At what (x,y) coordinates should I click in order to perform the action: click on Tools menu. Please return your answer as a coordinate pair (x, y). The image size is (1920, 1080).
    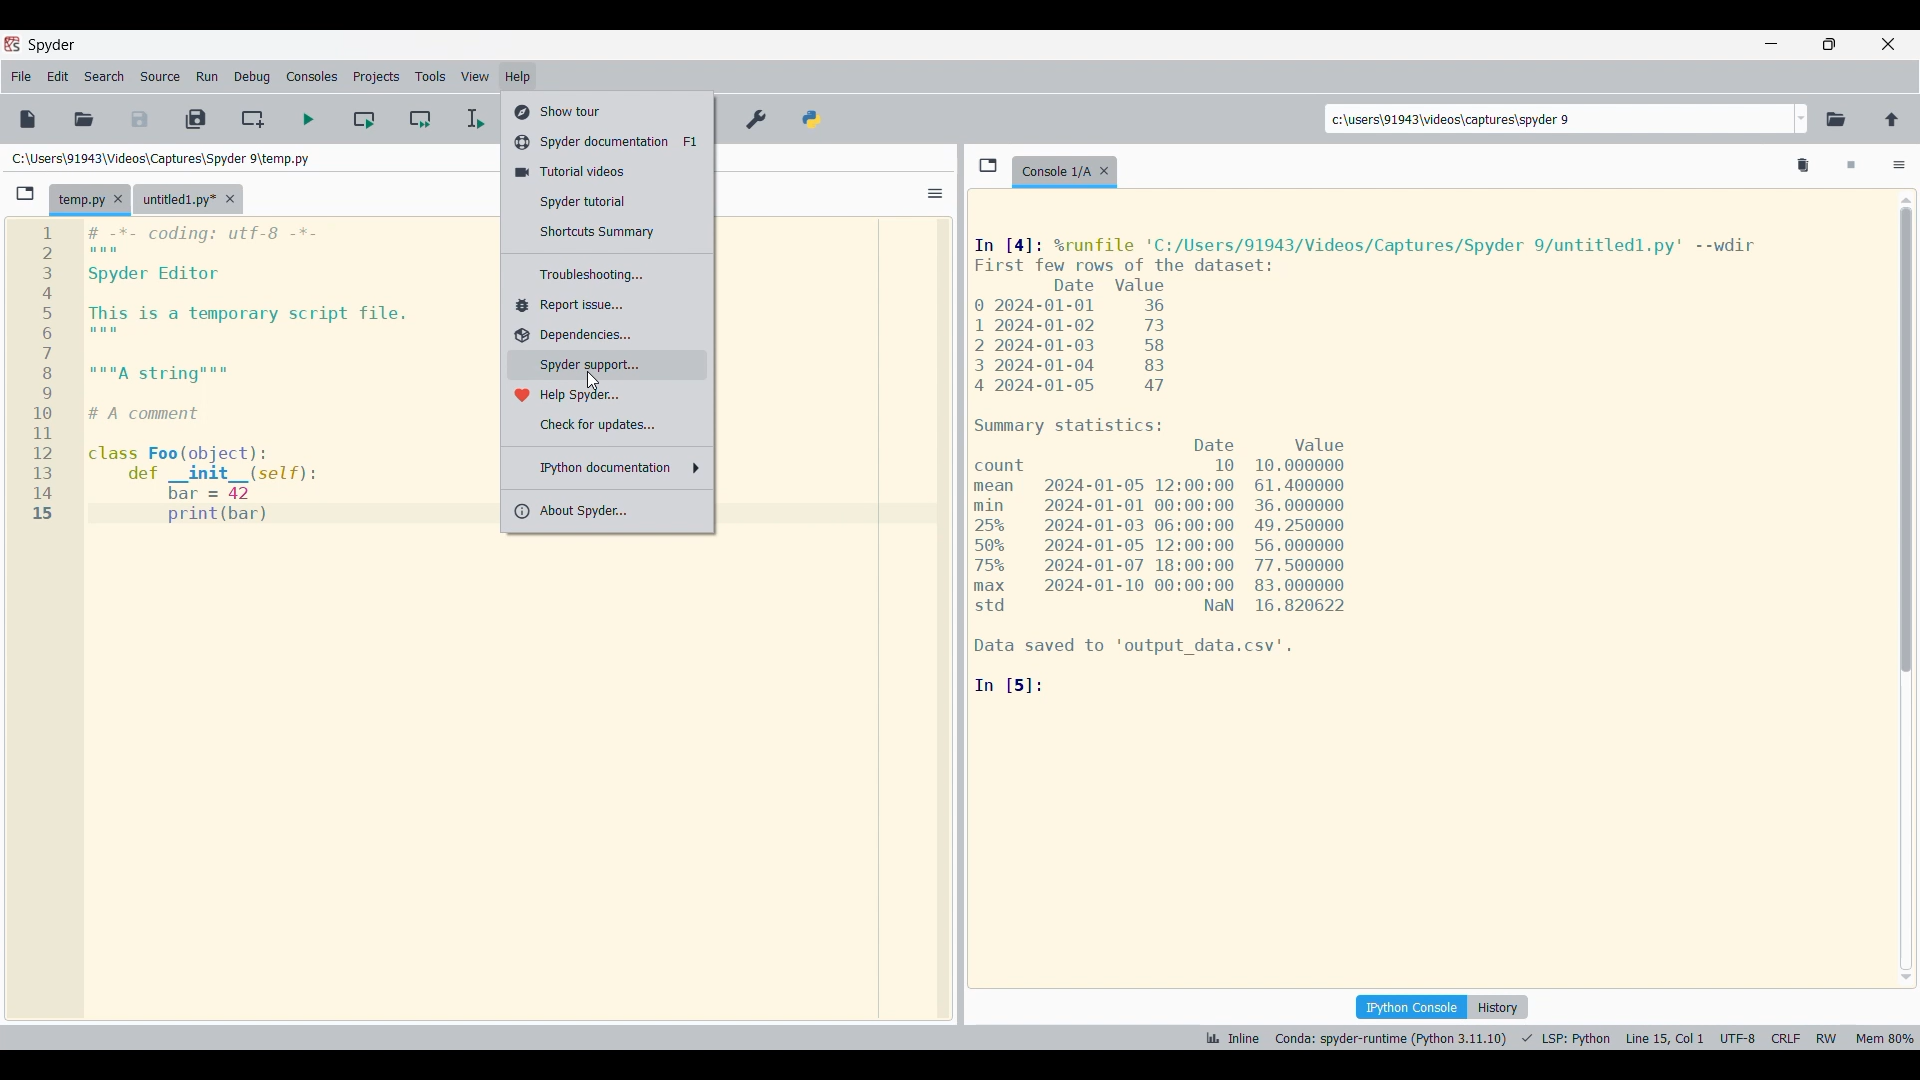
    Looking at the image, I should click on (430, 76).